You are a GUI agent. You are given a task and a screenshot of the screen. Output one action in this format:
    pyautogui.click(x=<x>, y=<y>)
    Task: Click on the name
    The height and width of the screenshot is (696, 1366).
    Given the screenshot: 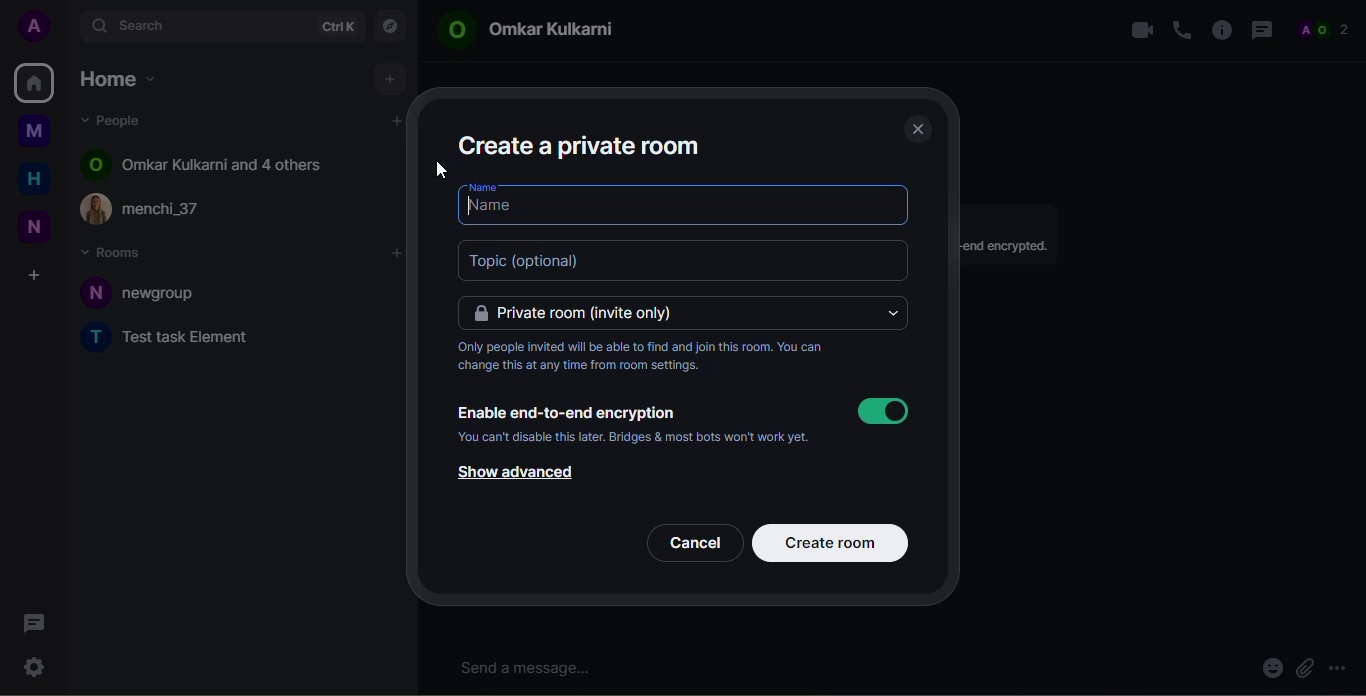 What is the action you would take?
    pyautogui.click(x=481, y=187)
    